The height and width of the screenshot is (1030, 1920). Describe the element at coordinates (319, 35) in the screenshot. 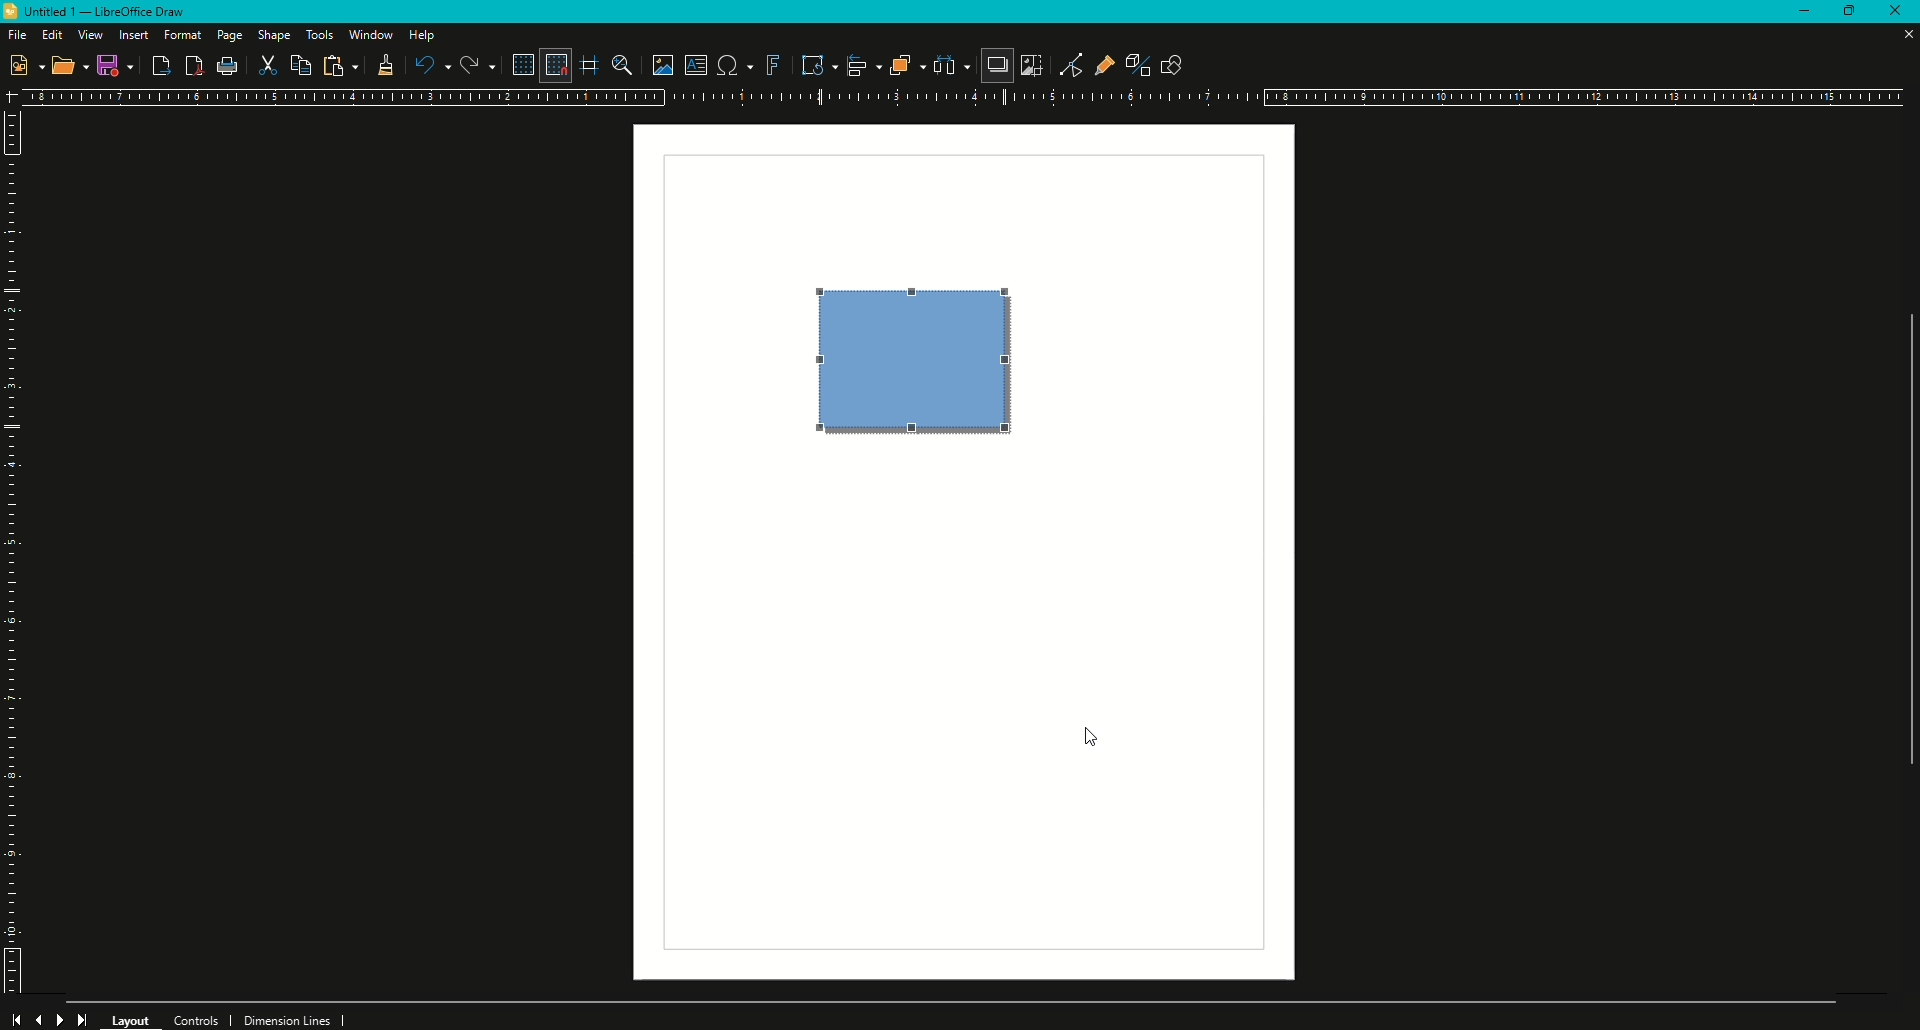

I see `Tools` at that location.